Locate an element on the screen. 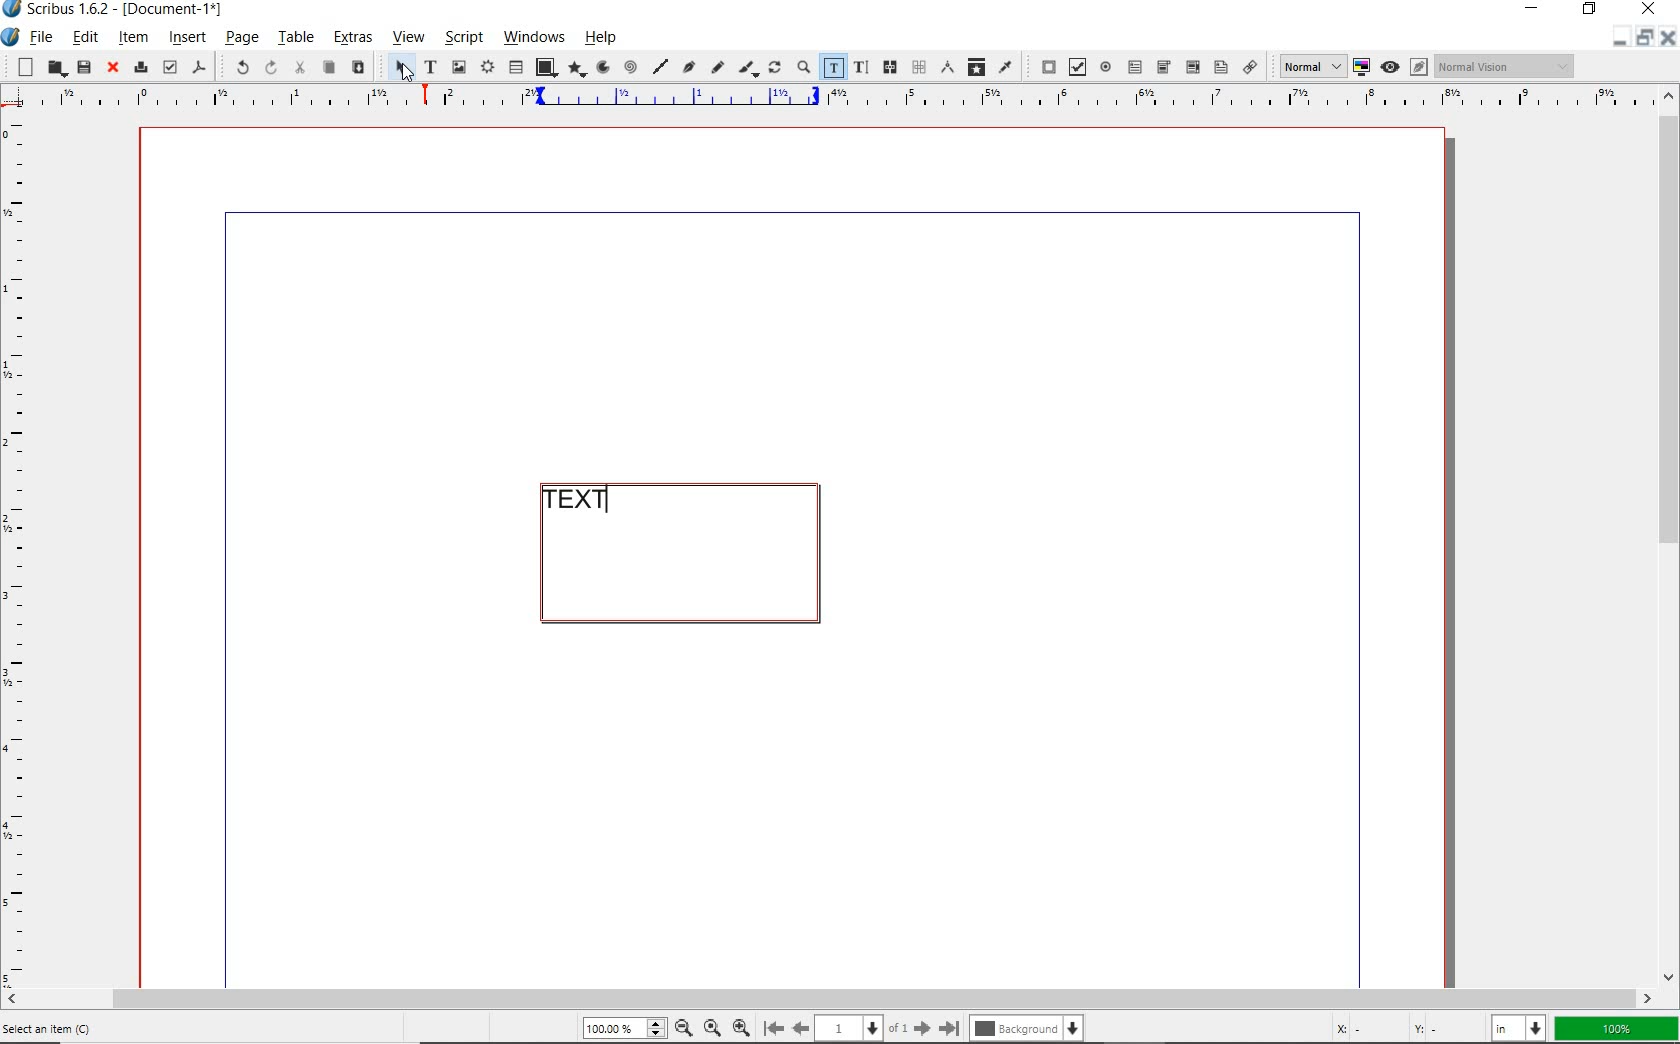  minimize is located at coordinates (1642, 38).